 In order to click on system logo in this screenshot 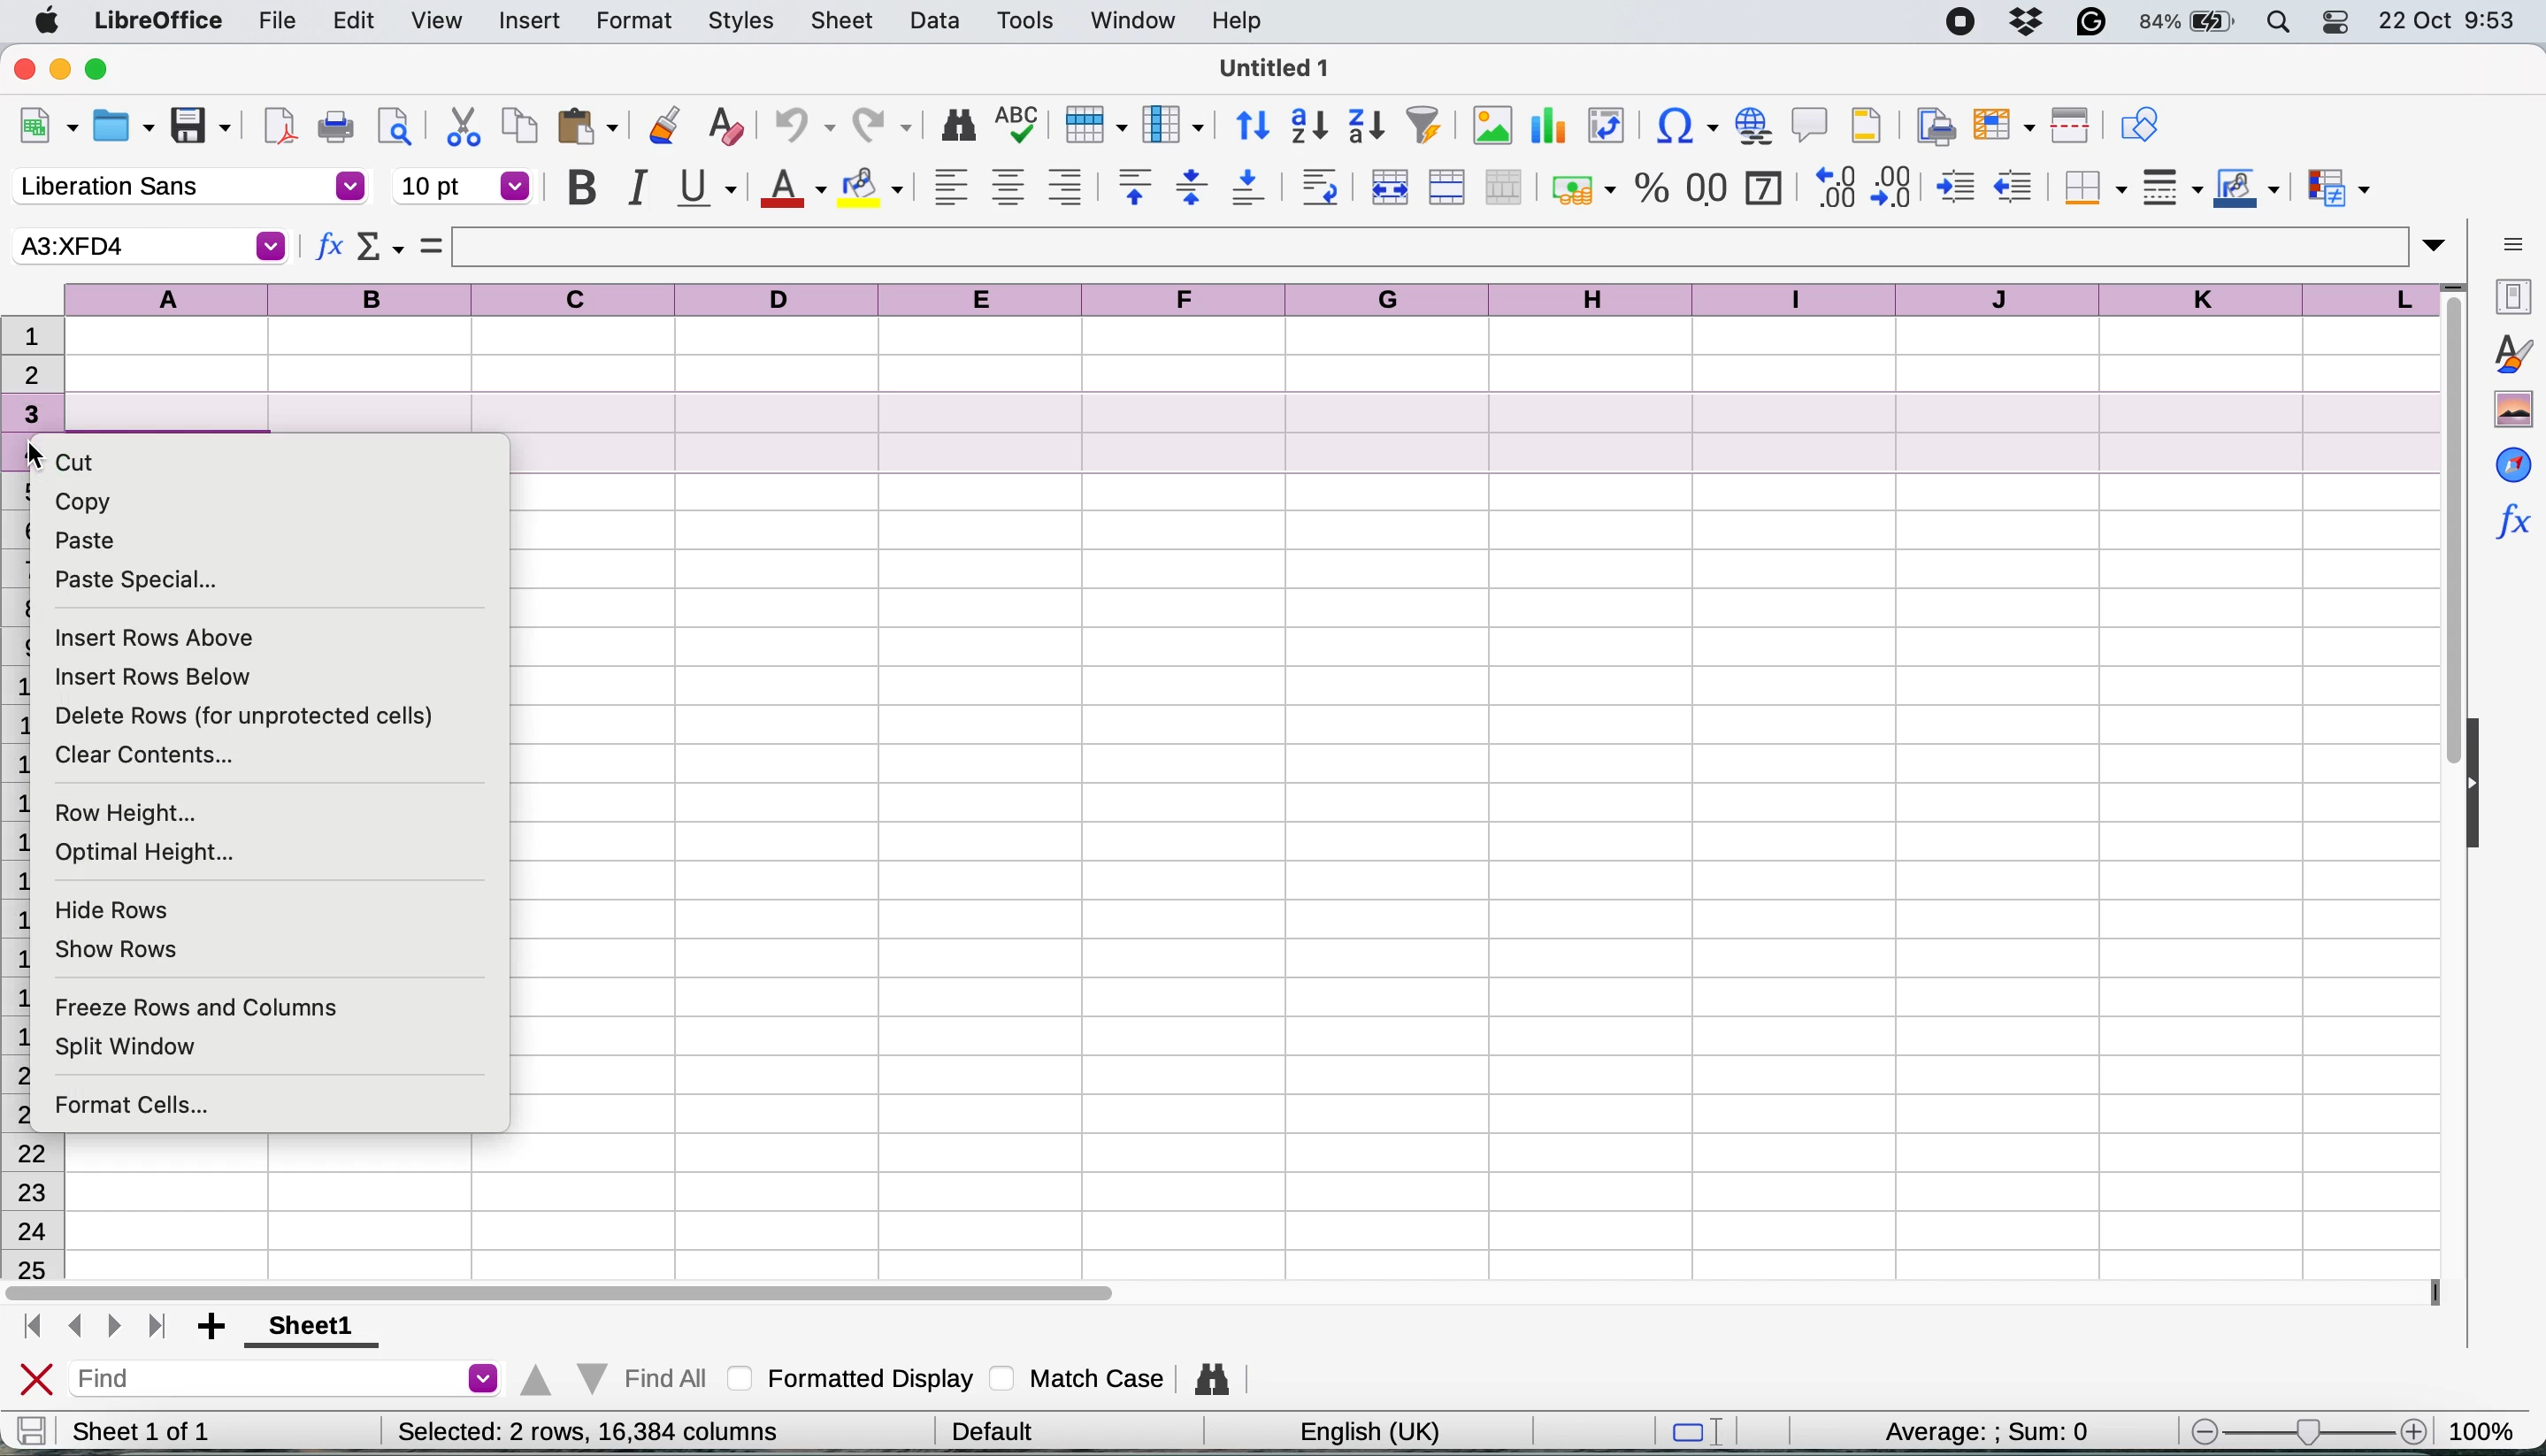, I will do `click(51, 22)`.